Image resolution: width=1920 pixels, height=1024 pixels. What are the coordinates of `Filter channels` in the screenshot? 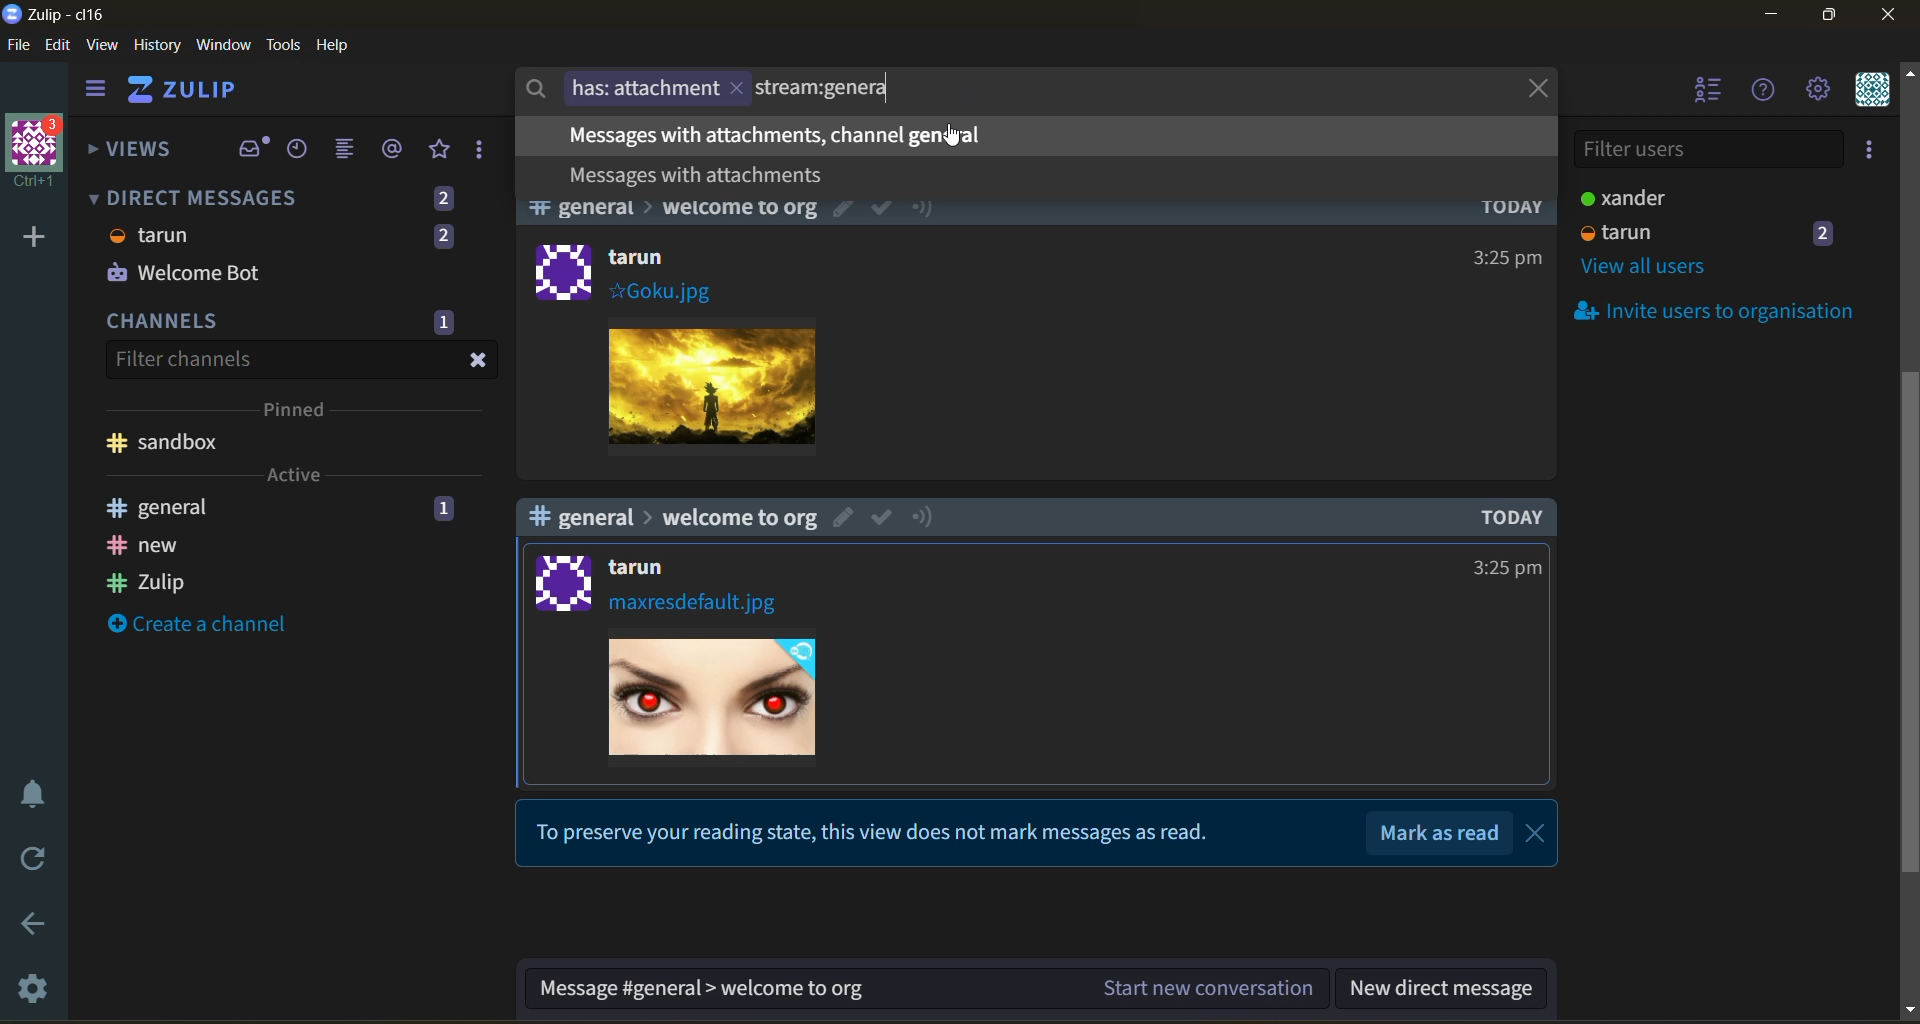 It's located at (181, 359).